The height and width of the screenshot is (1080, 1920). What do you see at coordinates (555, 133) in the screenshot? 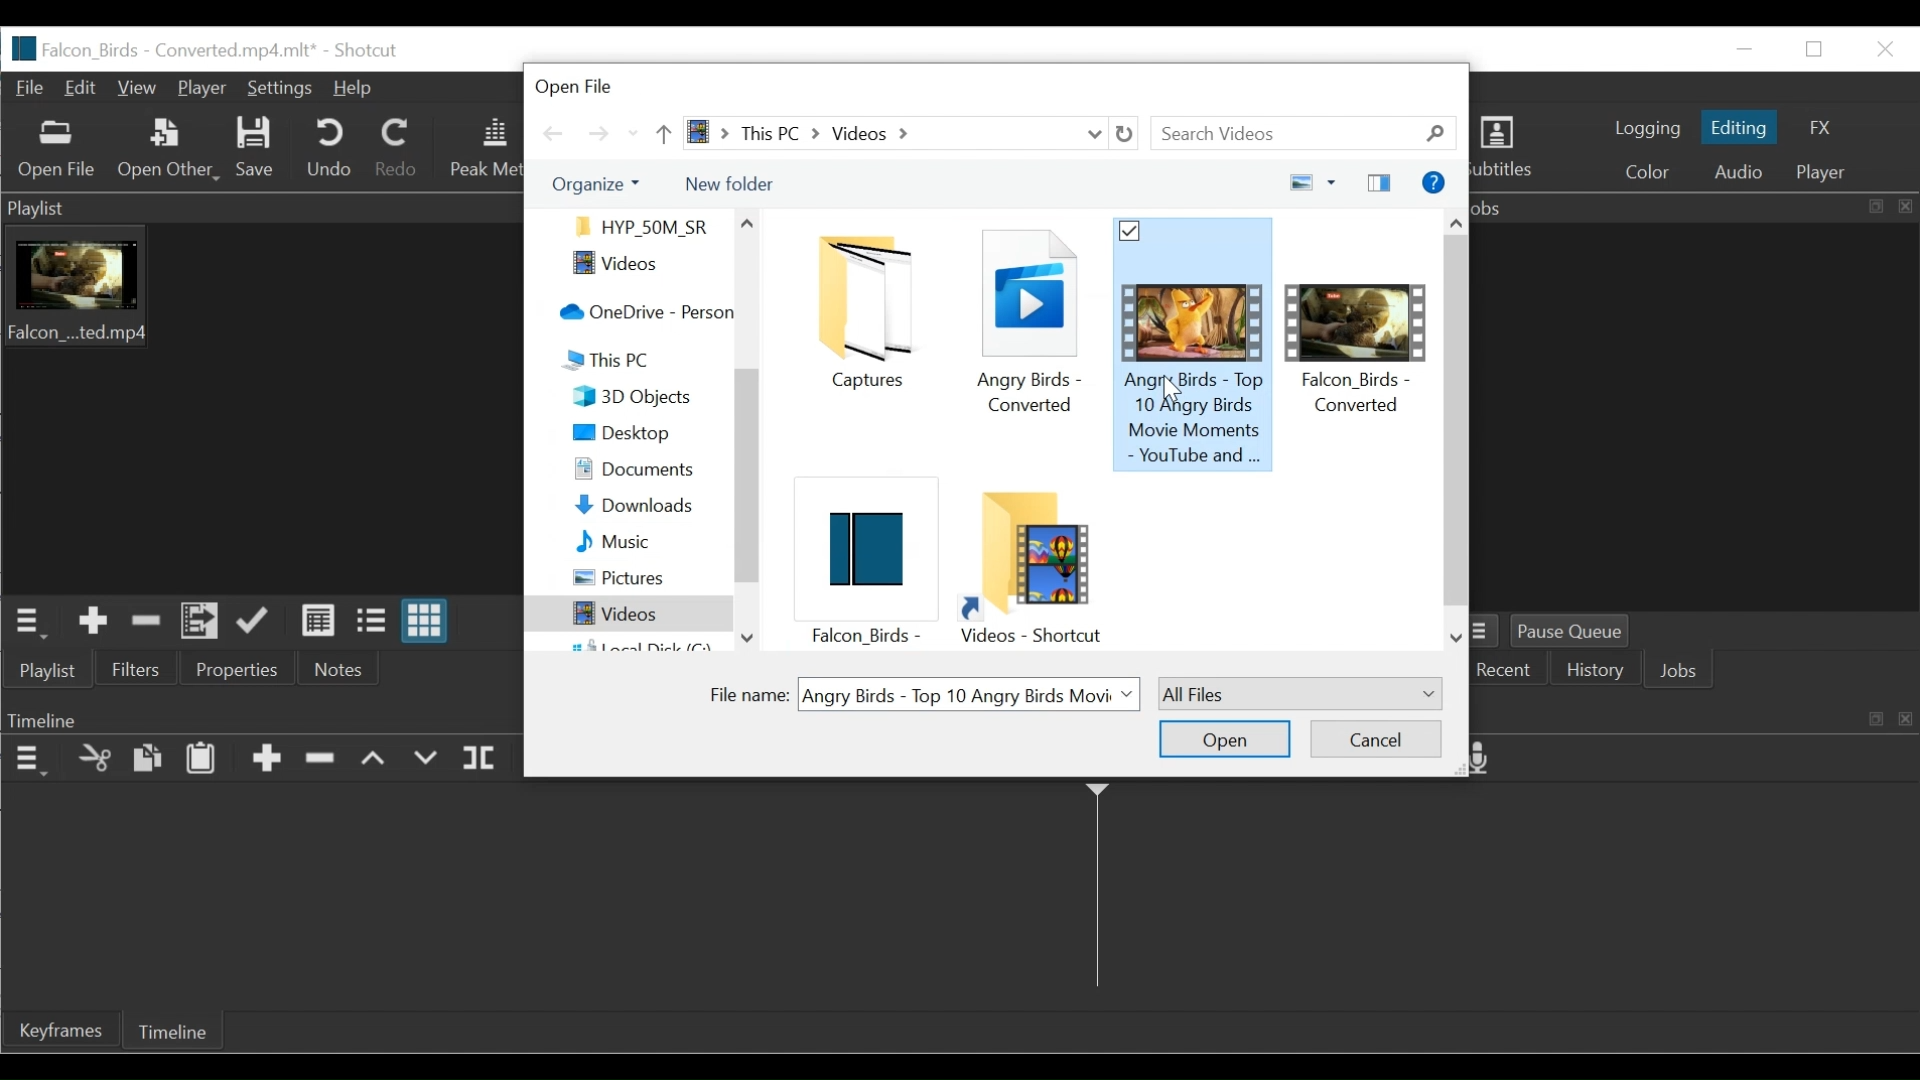
I see `Go back` at bounding box center [555, 133].